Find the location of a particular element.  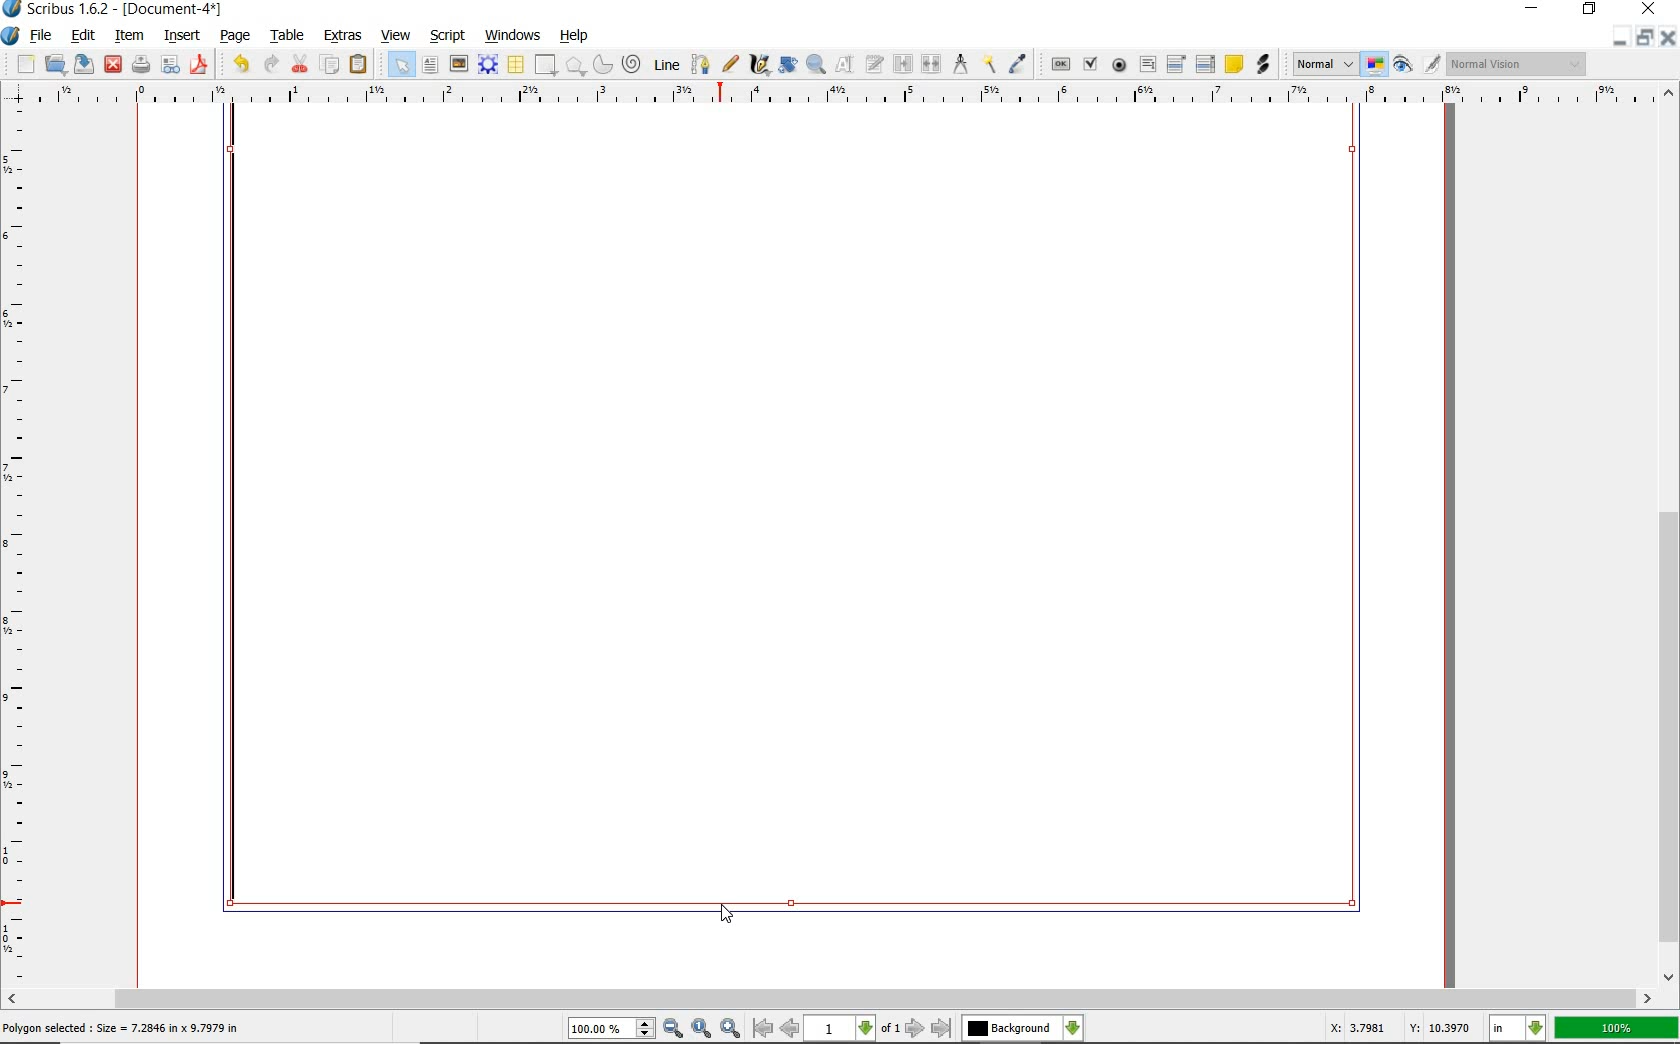

pdf list box is located at coordinates (1205, 63).